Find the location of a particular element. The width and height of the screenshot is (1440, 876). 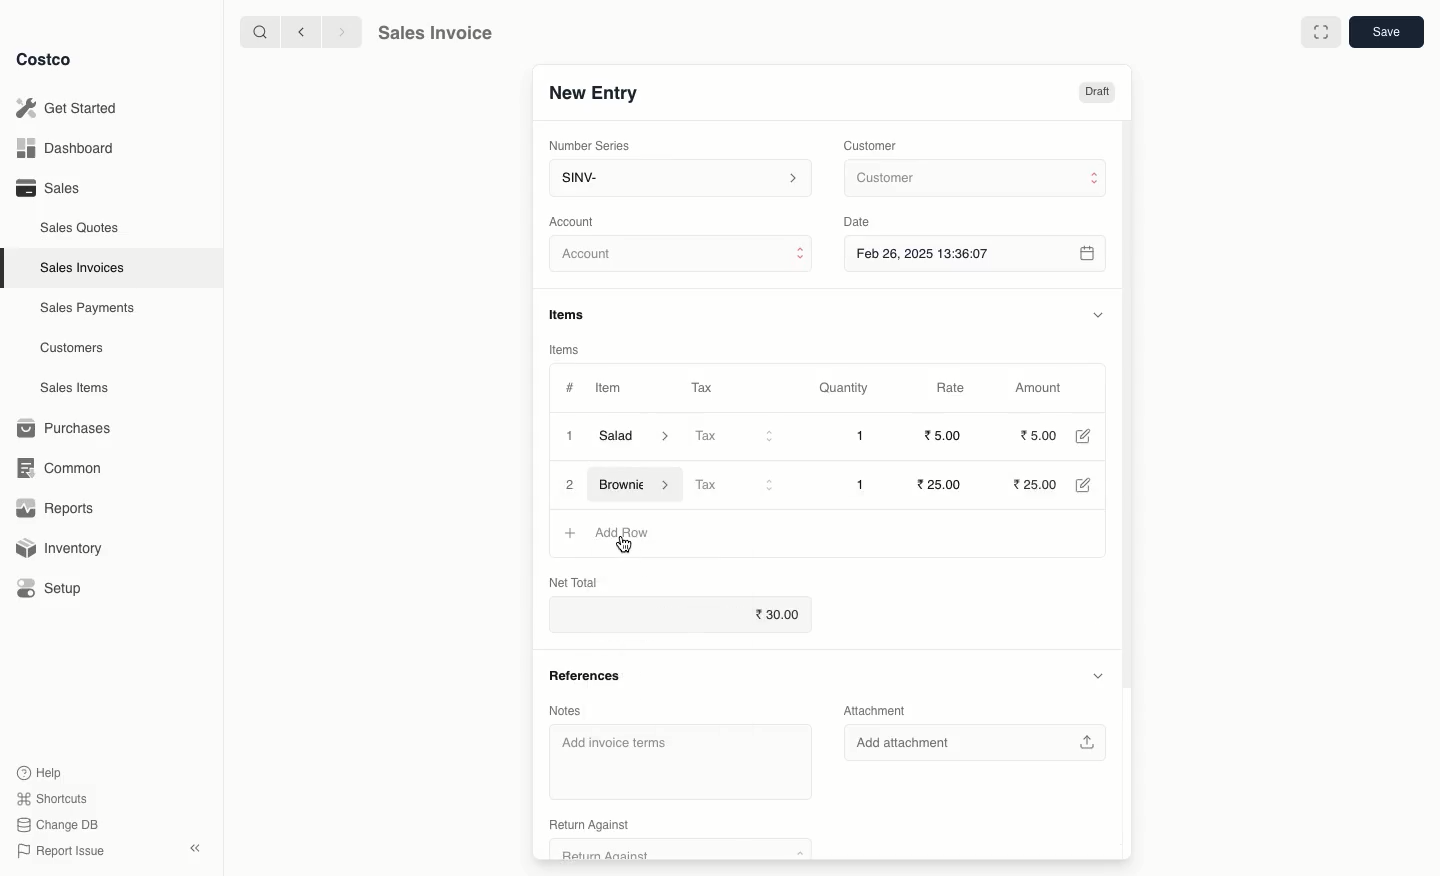

Back is located at coordinates (299, 32).